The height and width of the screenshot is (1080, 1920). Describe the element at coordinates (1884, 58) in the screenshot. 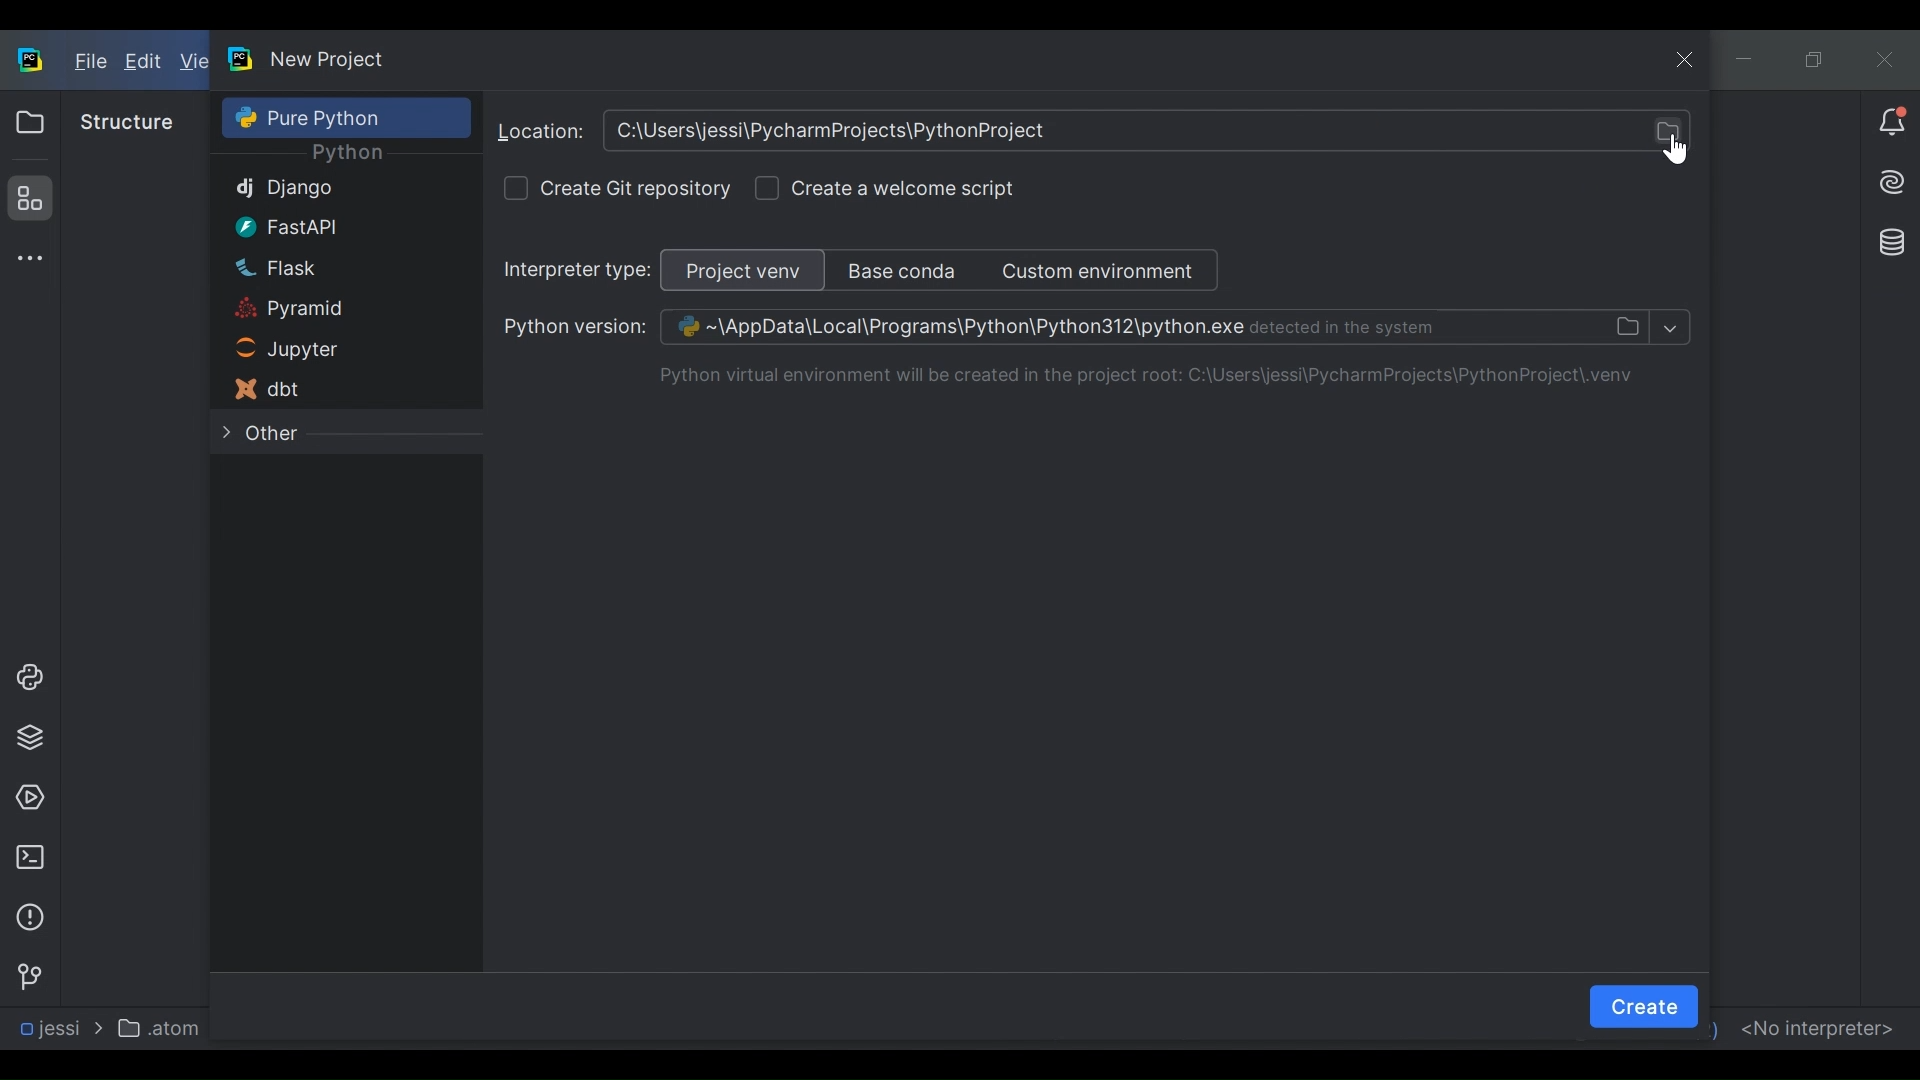

I see `Close` at that location.